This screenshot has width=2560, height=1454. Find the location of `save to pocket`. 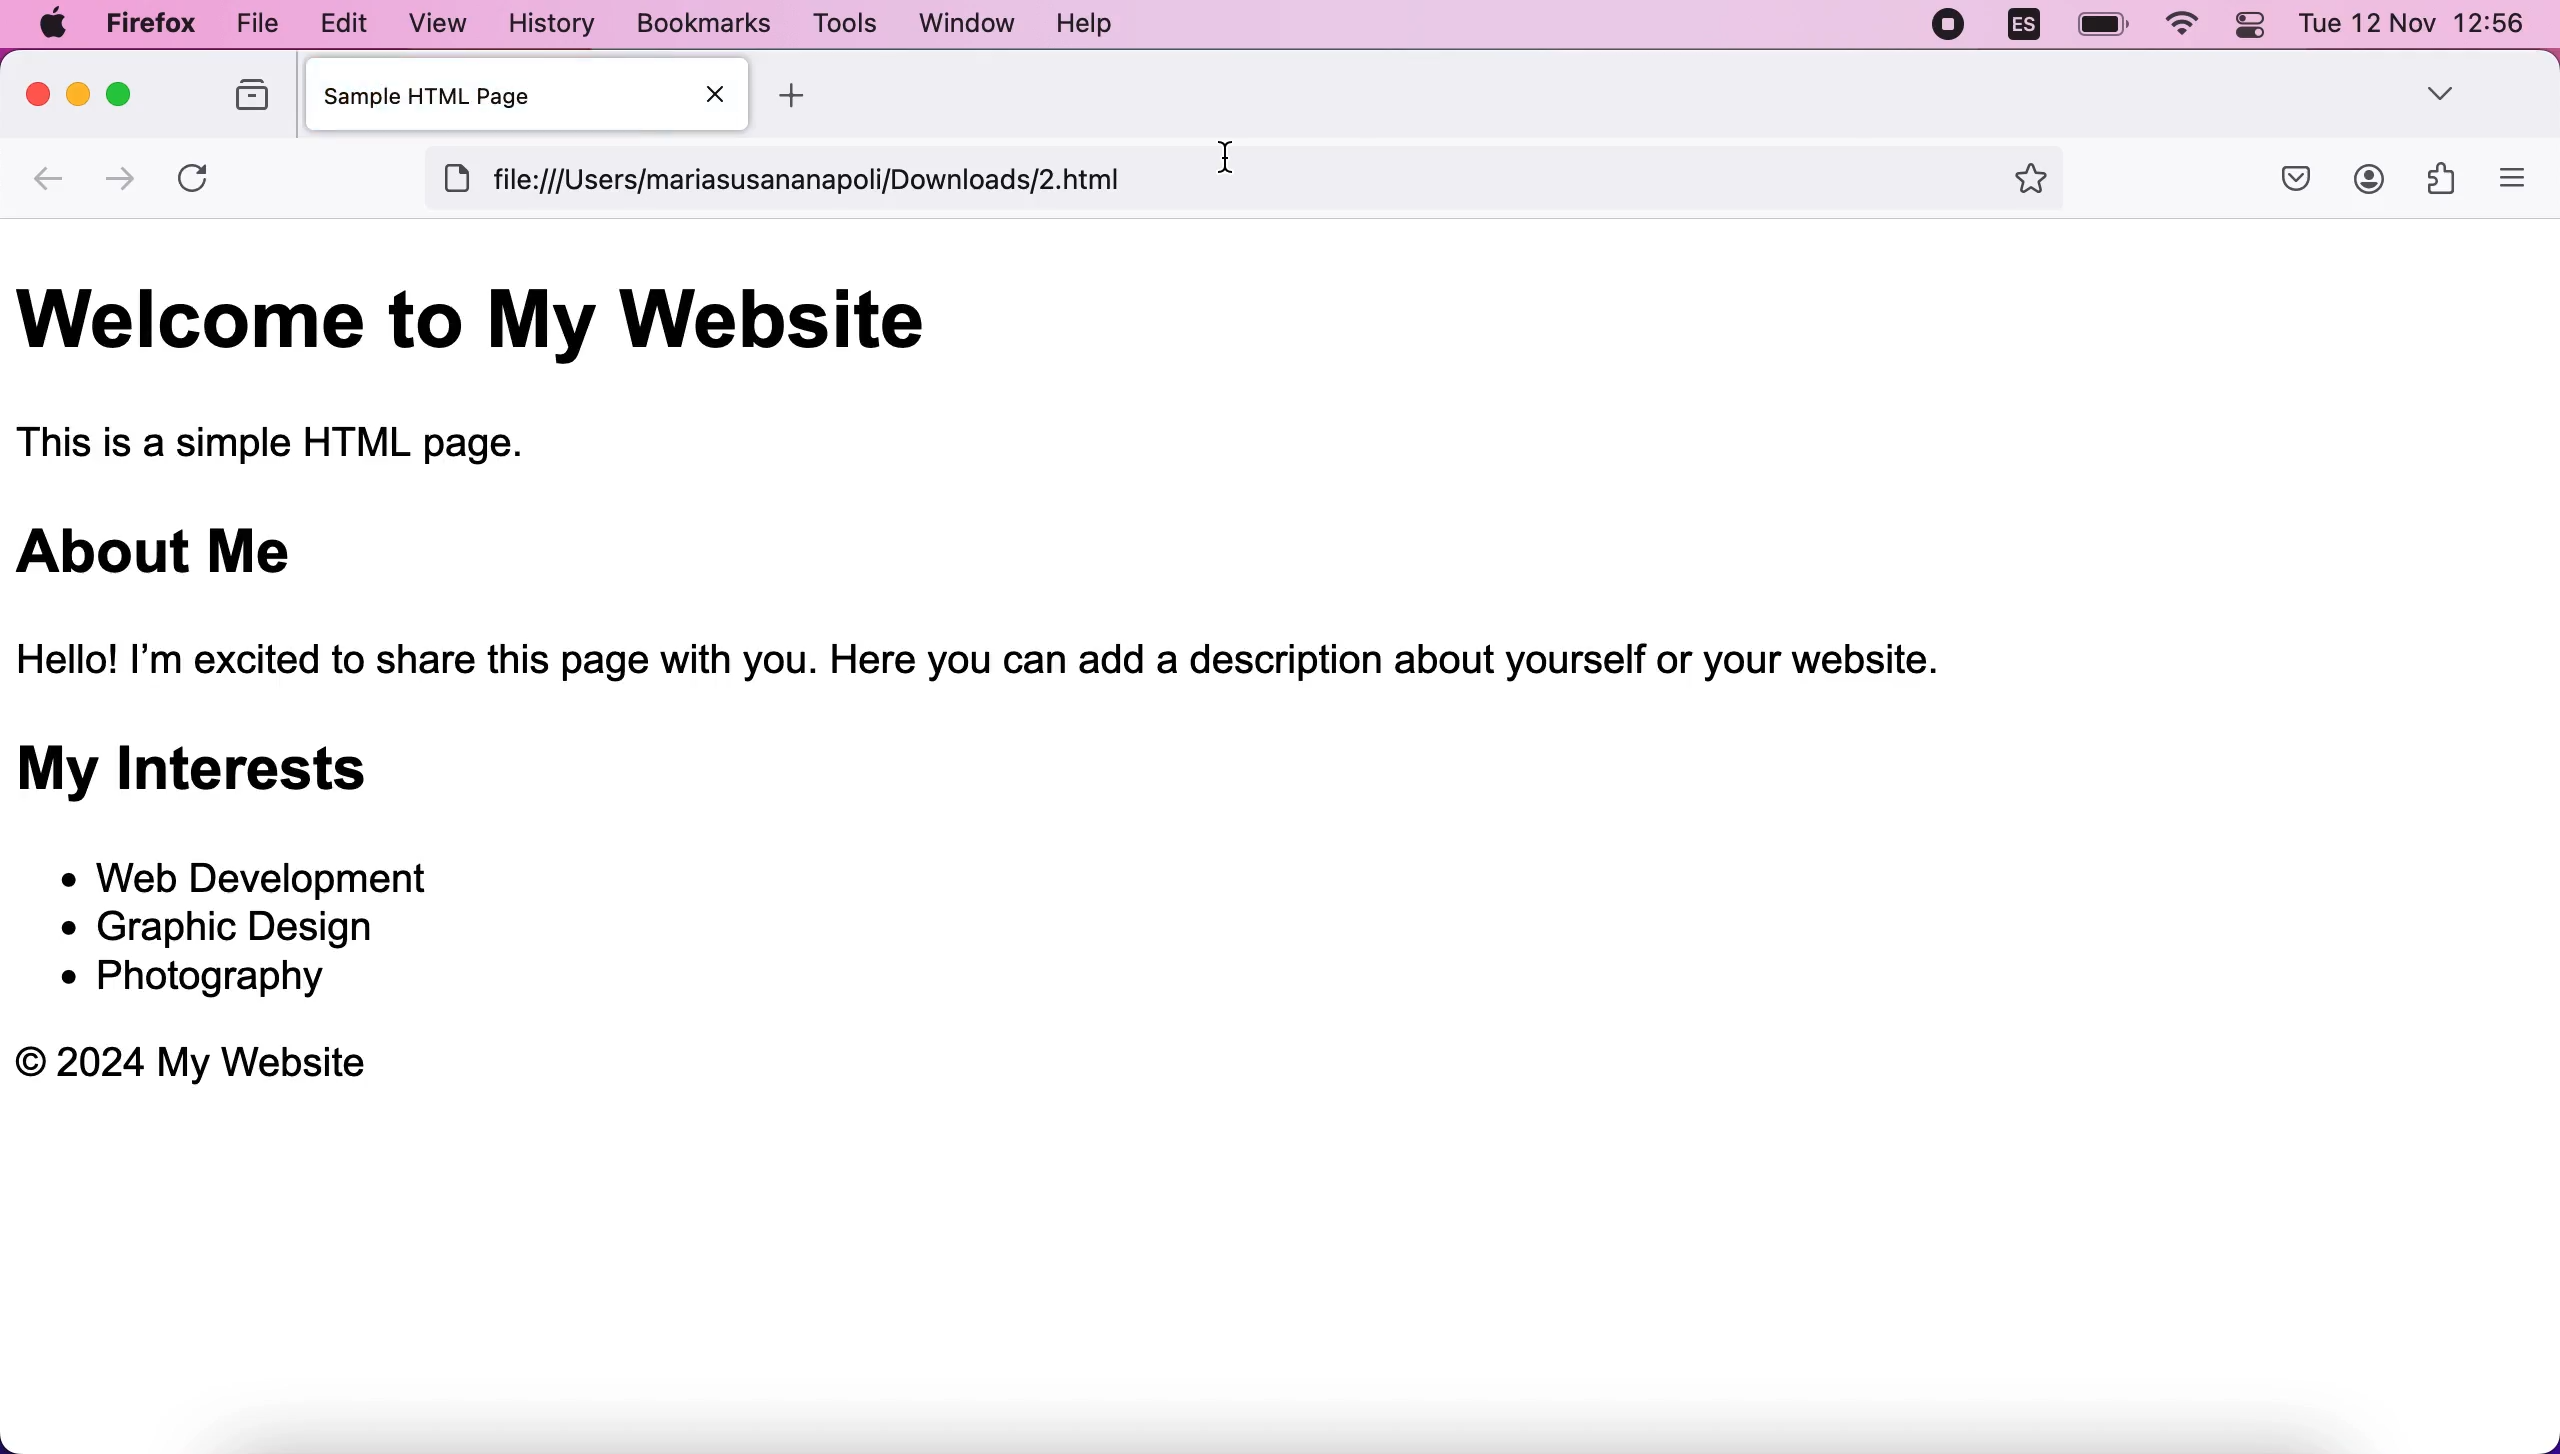

save to pocket is located at coordinates (2283, 189).